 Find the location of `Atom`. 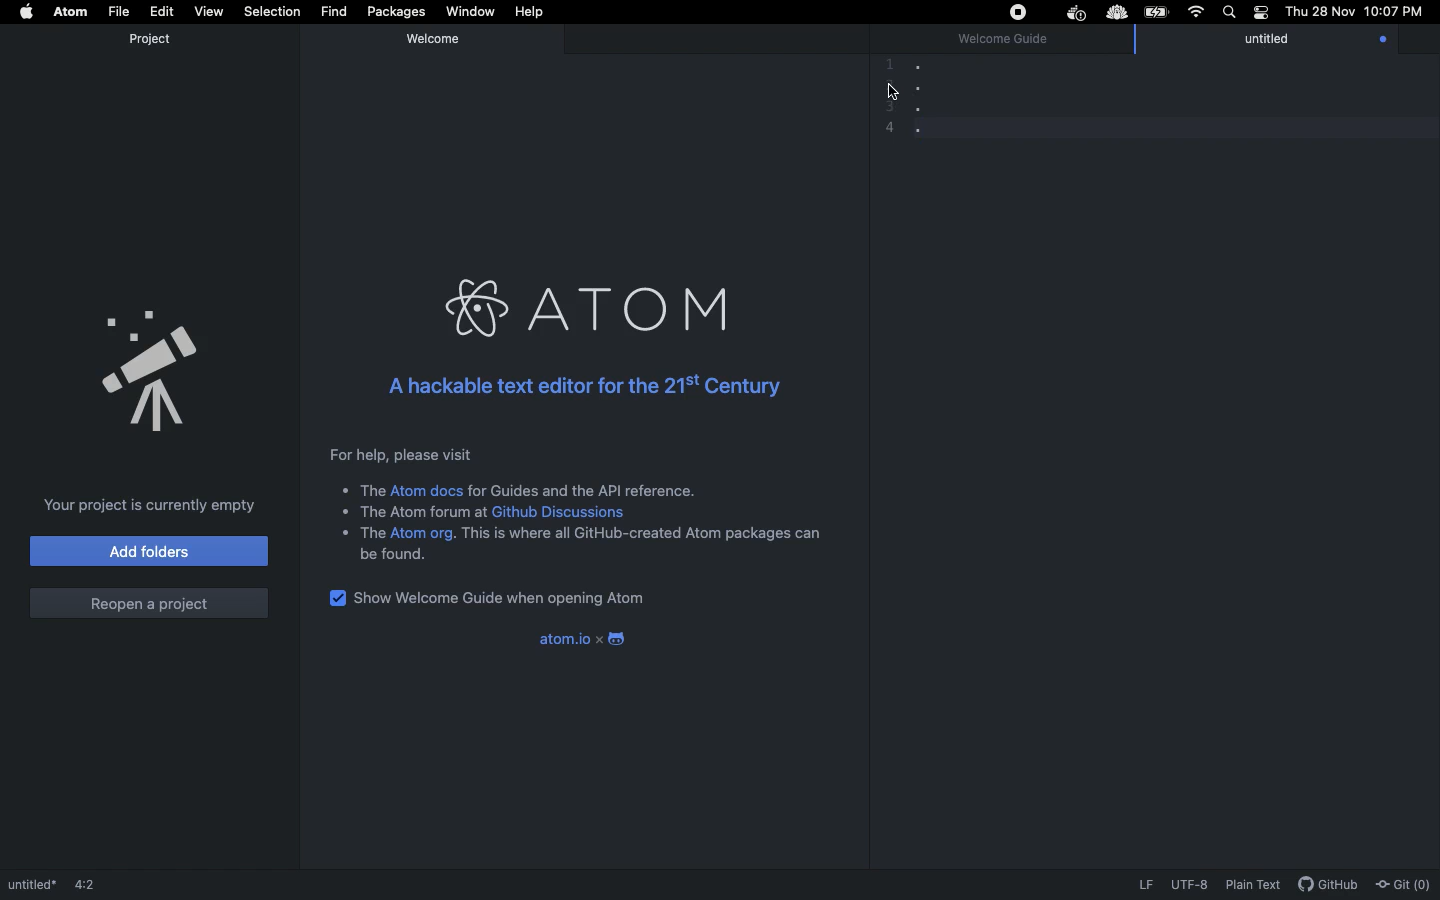

Atom is located at coordinates (592, 306).